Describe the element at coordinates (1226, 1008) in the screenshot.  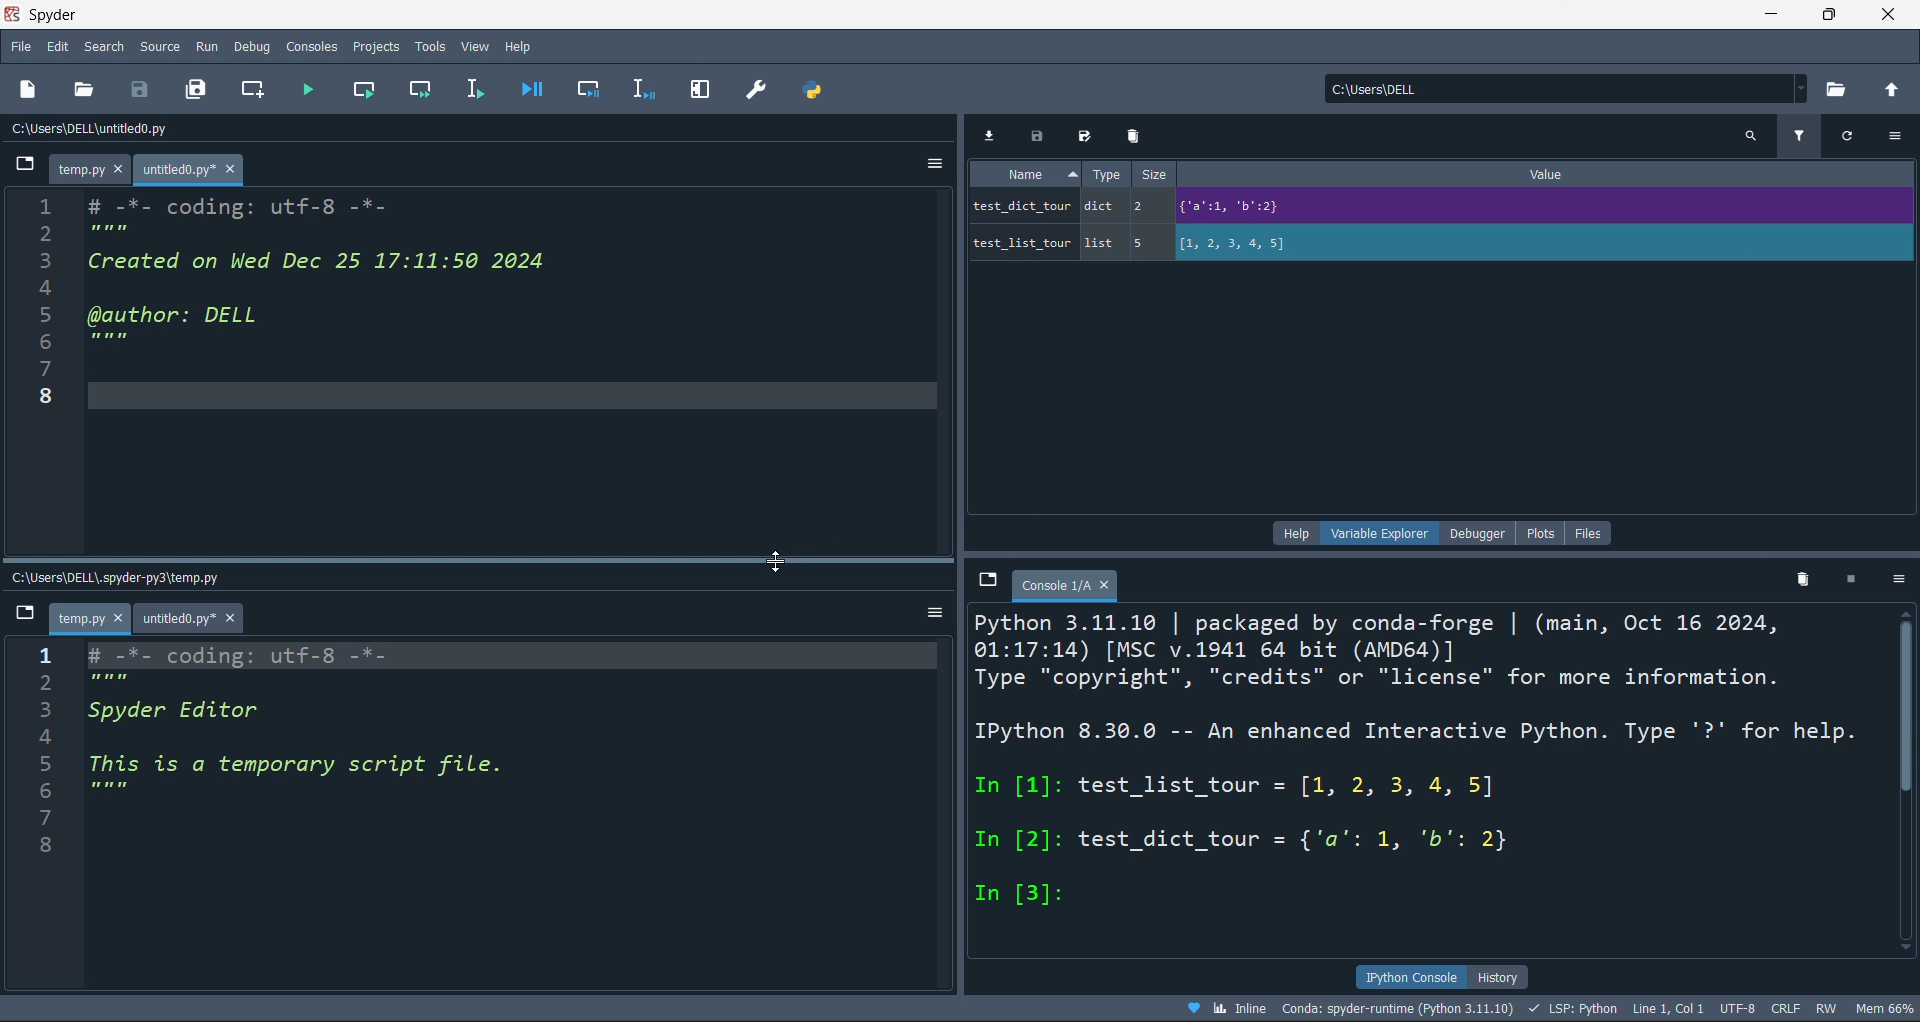
I see `Inline` at that location.